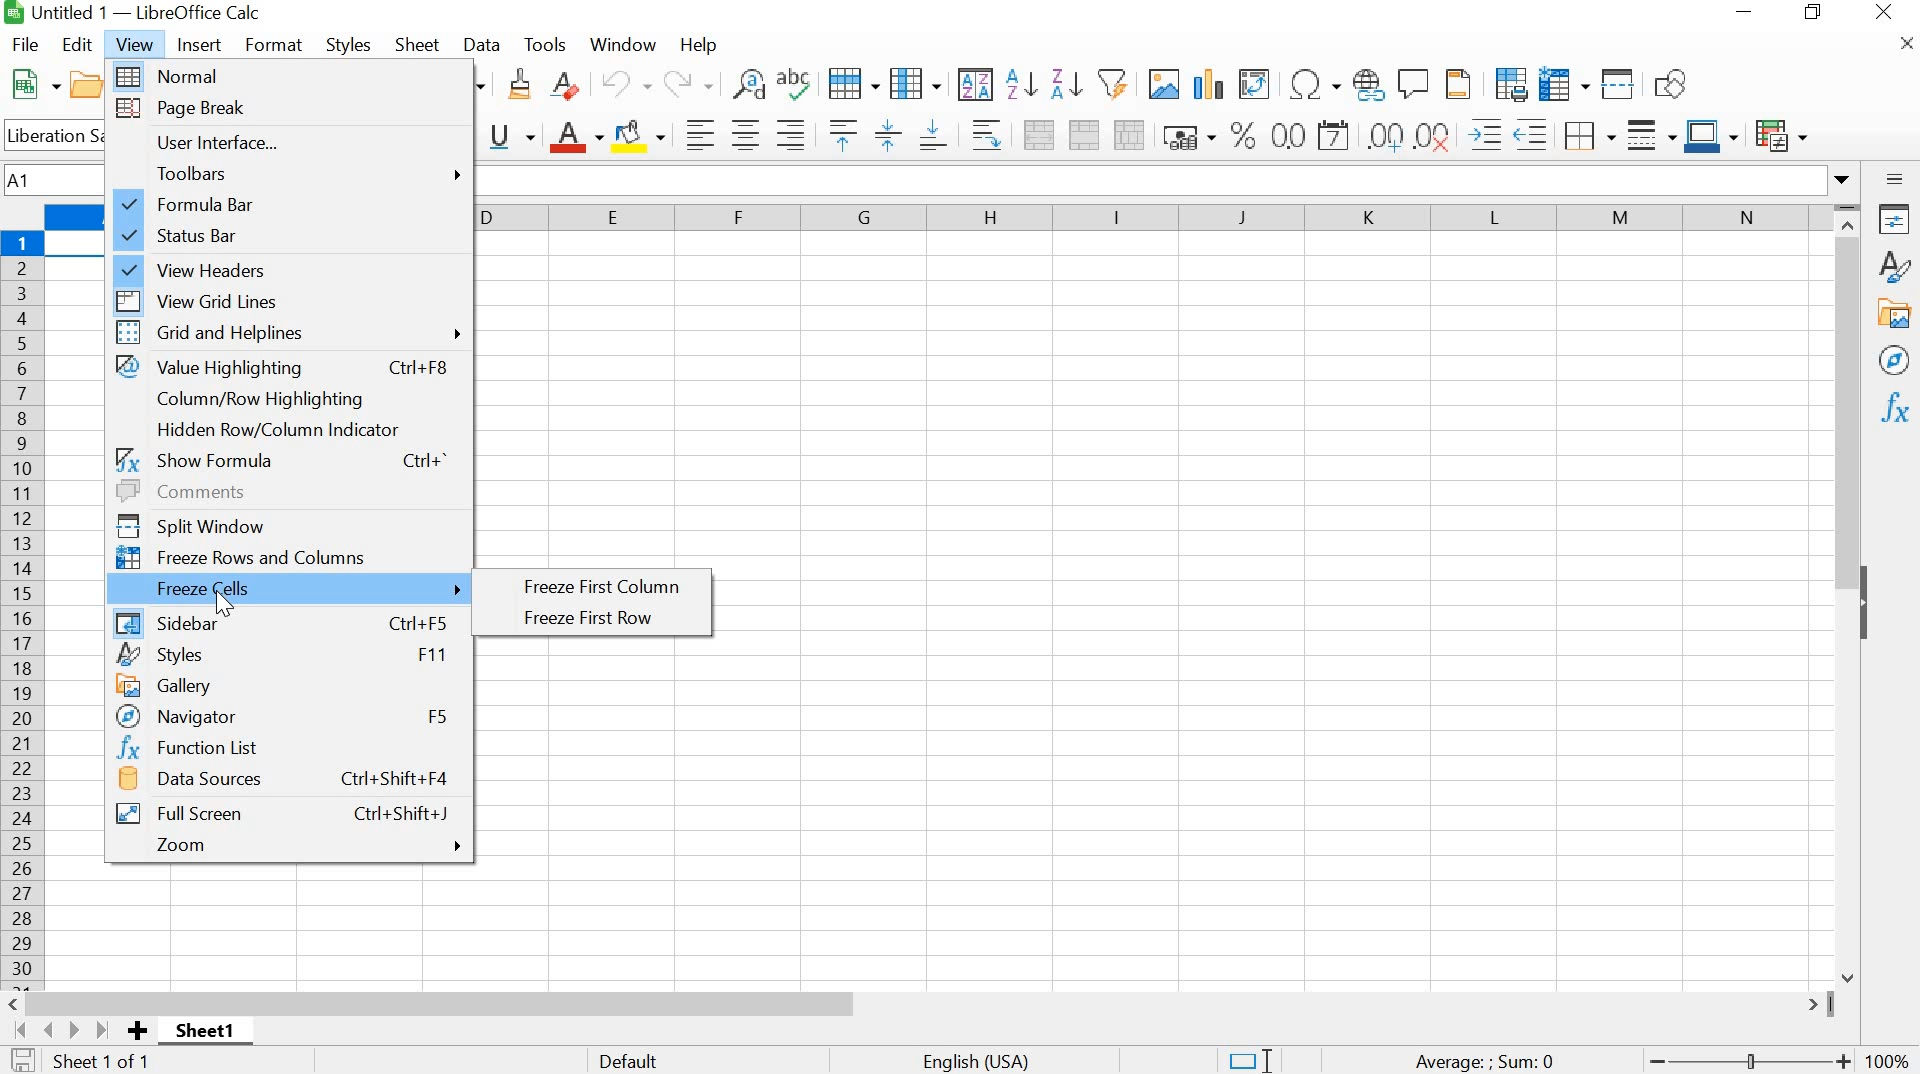 The width and height of the screenshot is (1920, 1074). I want to click on OPEN, so click(94, 85).